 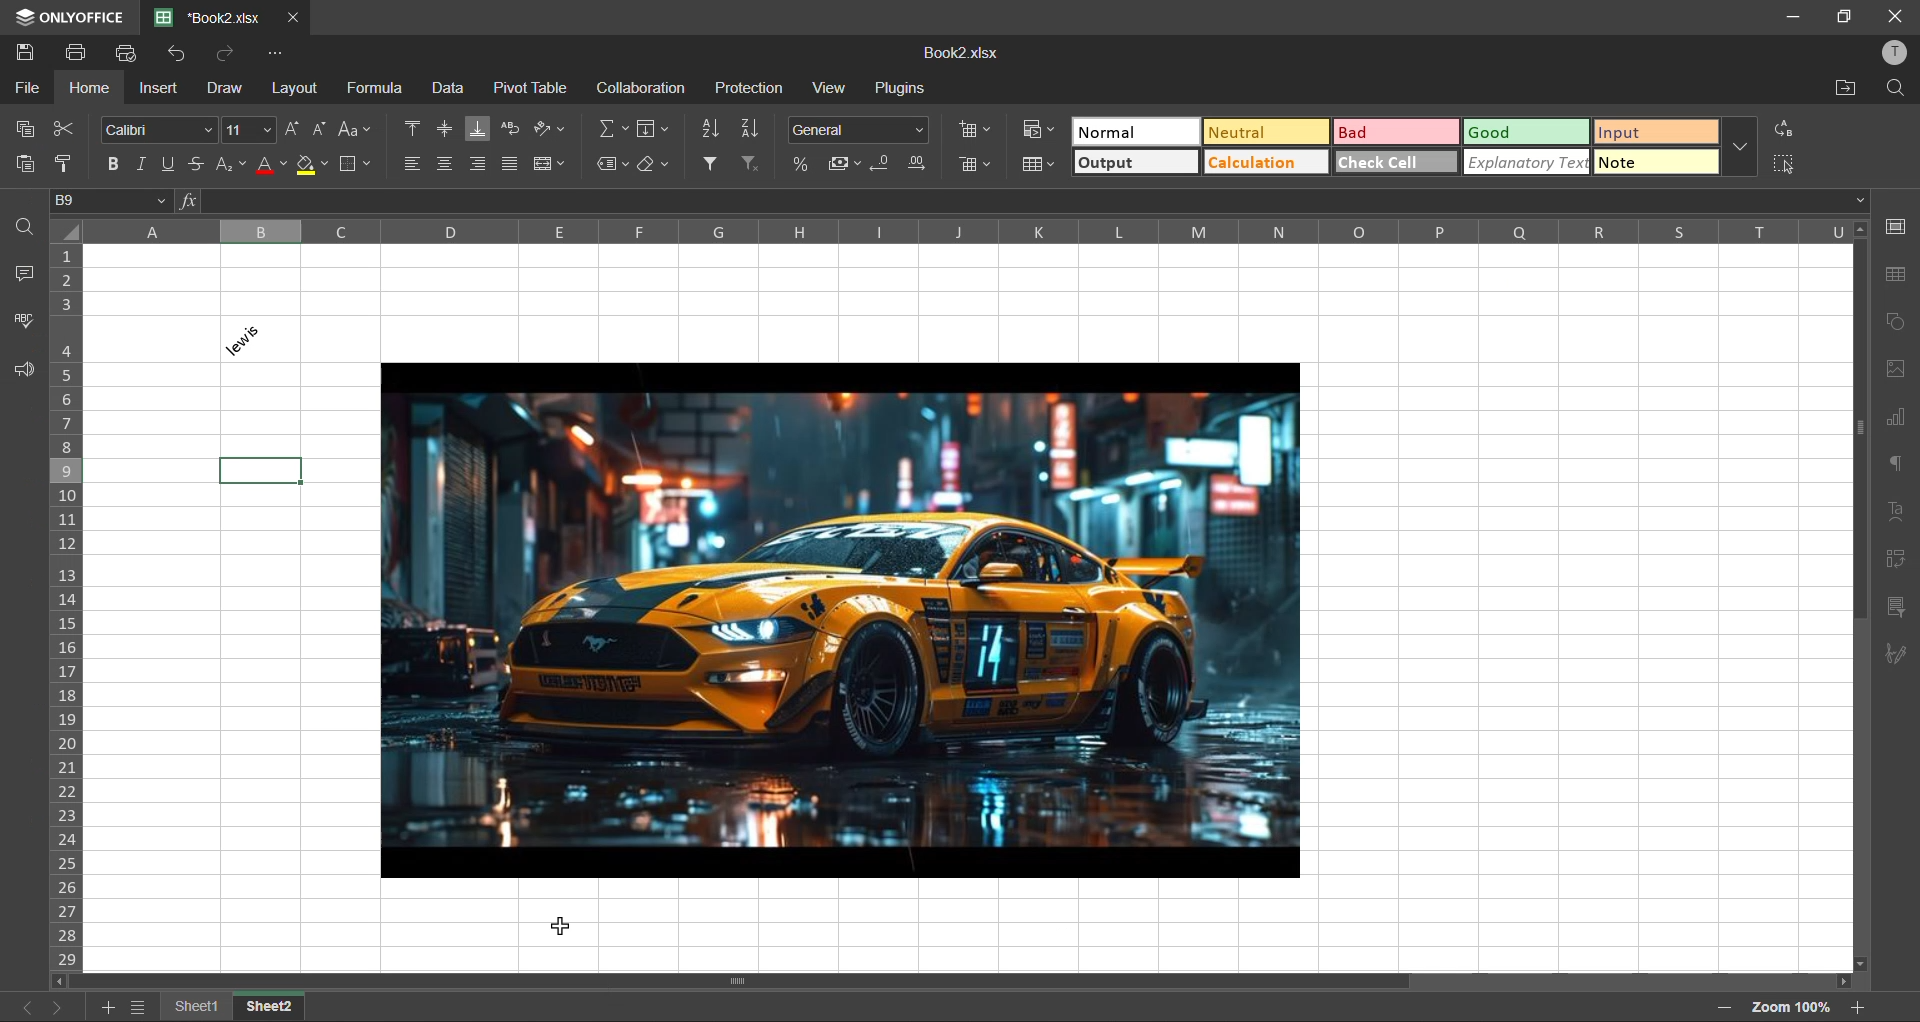 I want to click on down, so click(x=1860, y=200).